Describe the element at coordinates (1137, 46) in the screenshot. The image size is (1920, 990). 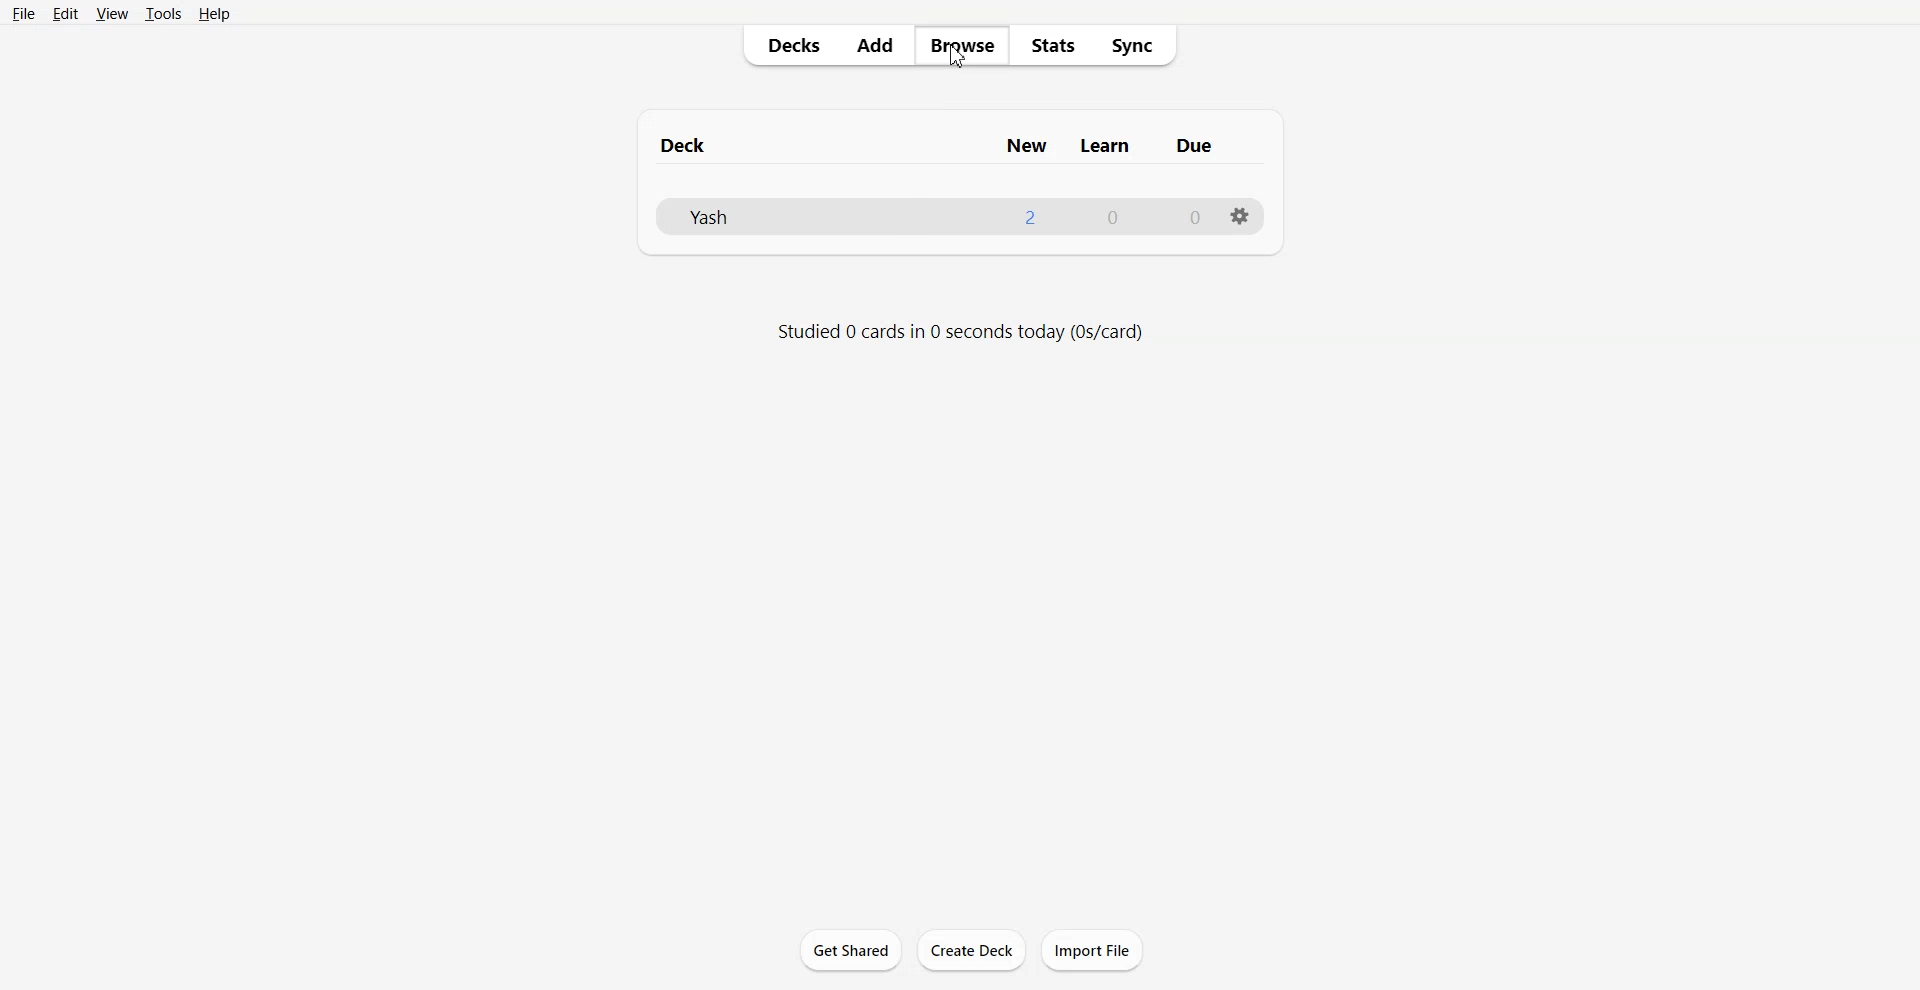
I see `Sync` at that location.